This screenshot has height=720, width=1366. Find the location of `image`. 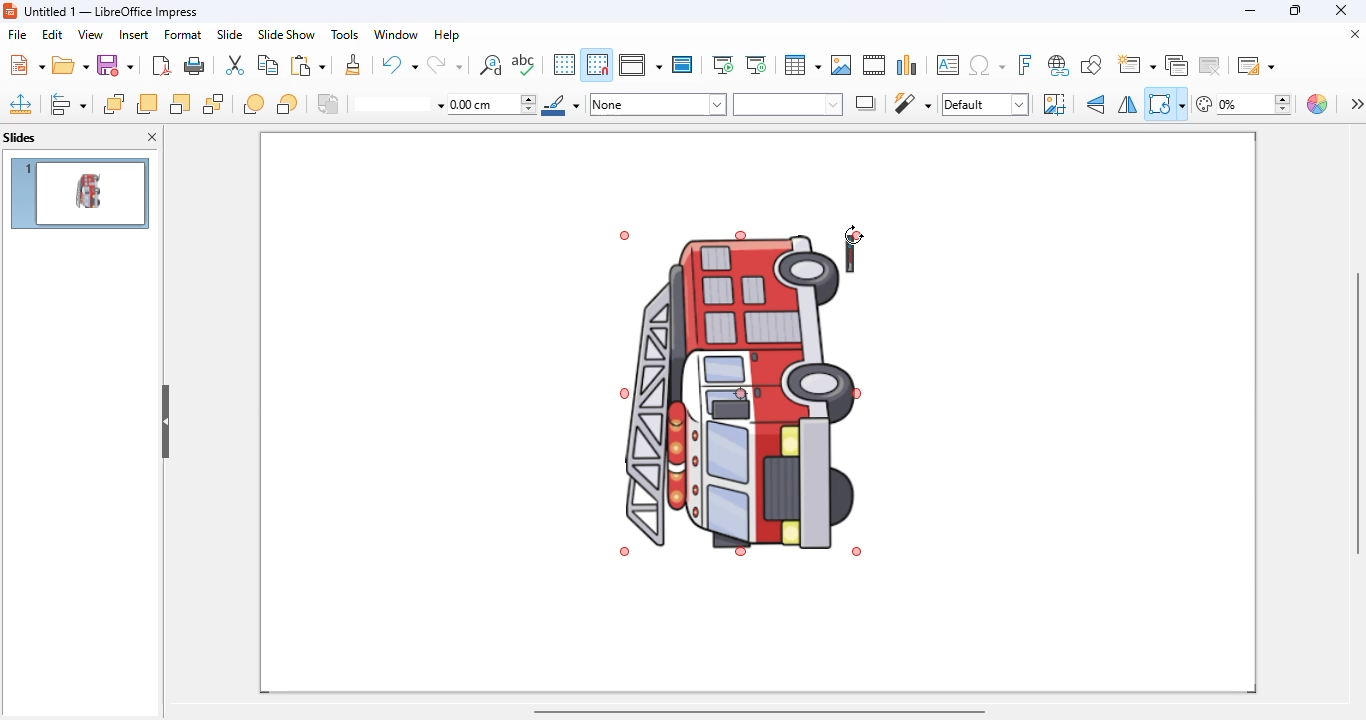

image is located at coordinates (743, 393).